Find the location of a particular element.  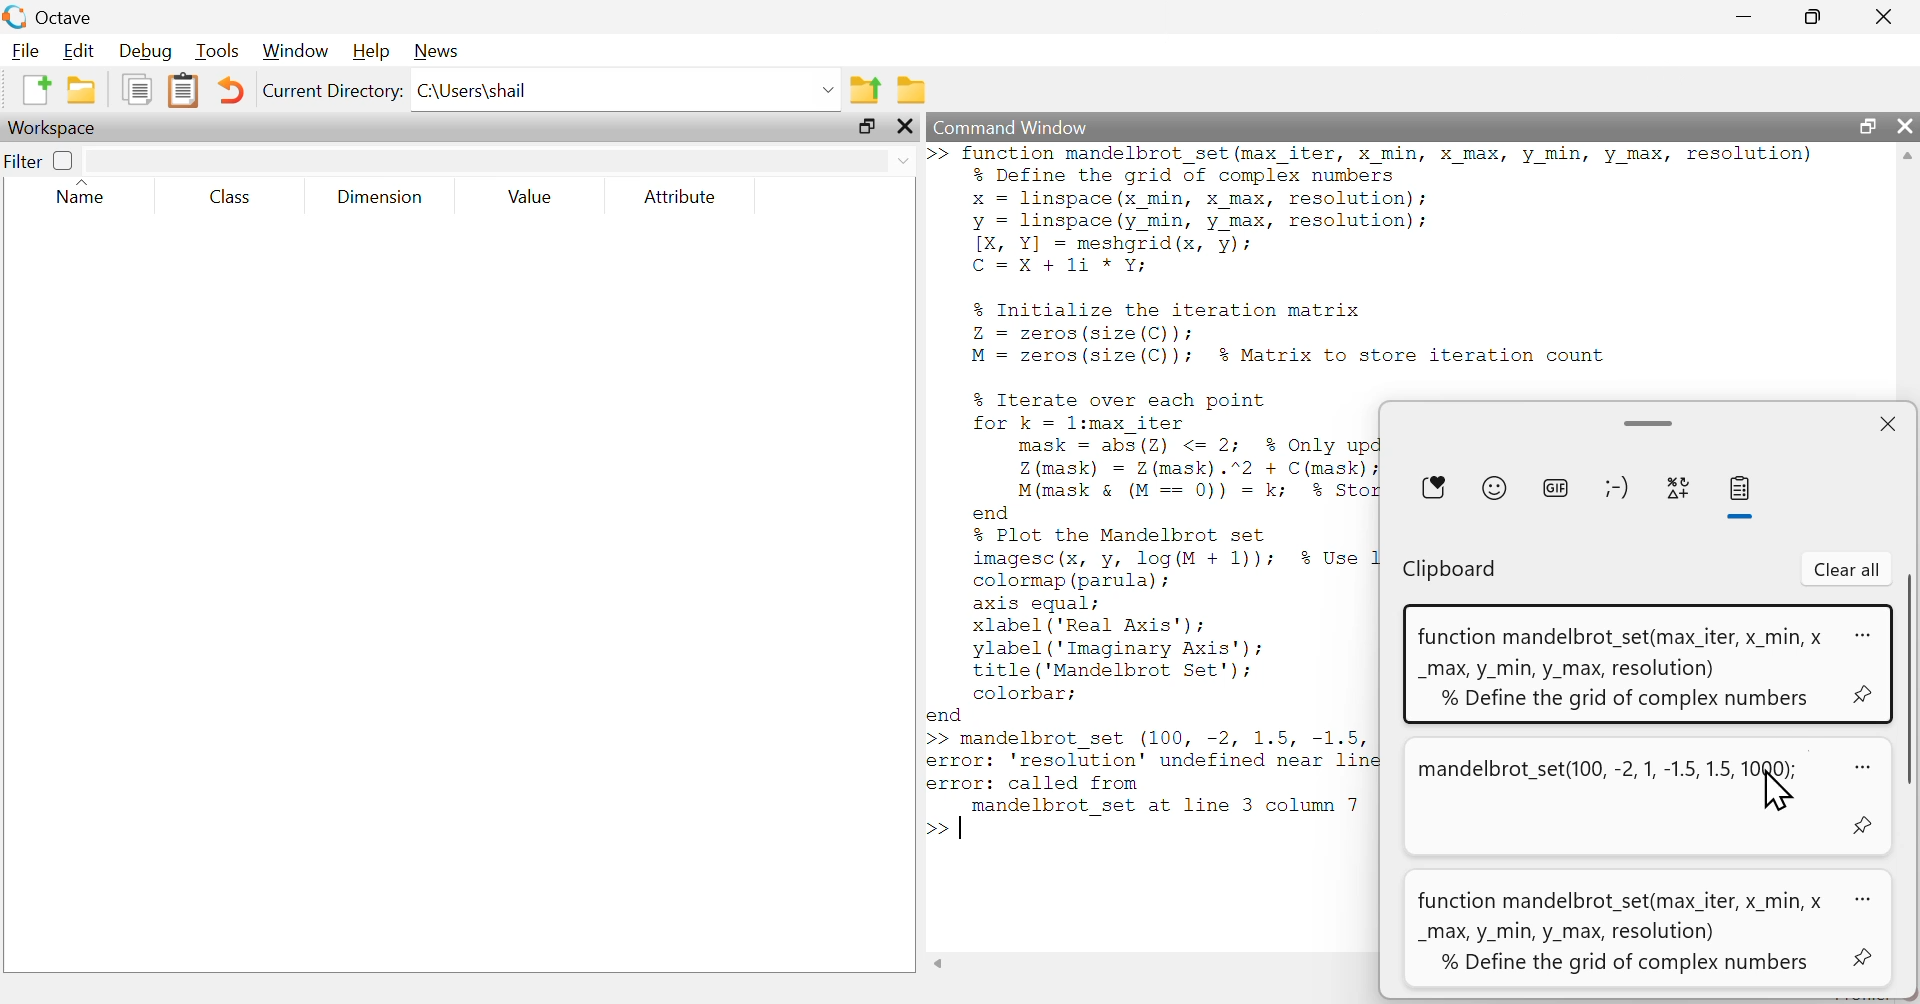

Value is located at coordinates (532, 199).